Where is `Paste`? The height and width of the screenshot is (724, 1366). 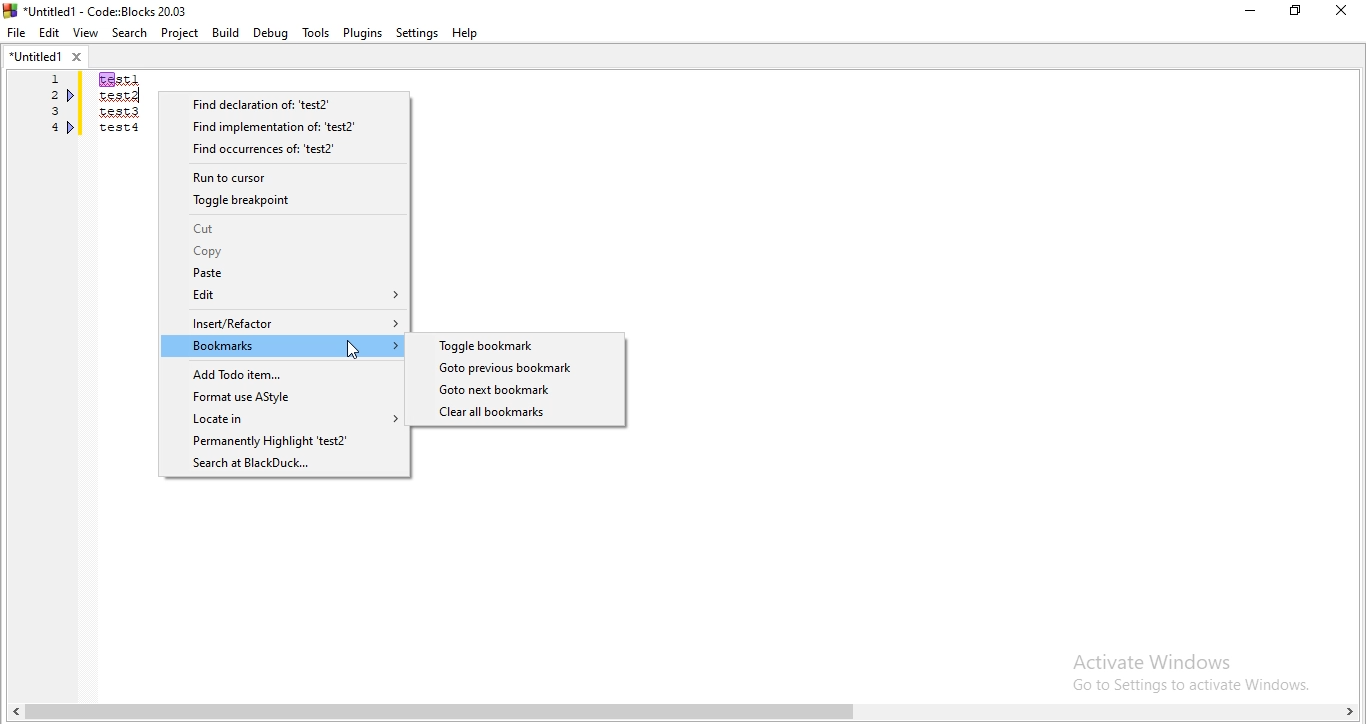
Paste is located at coordinates (283, 275).